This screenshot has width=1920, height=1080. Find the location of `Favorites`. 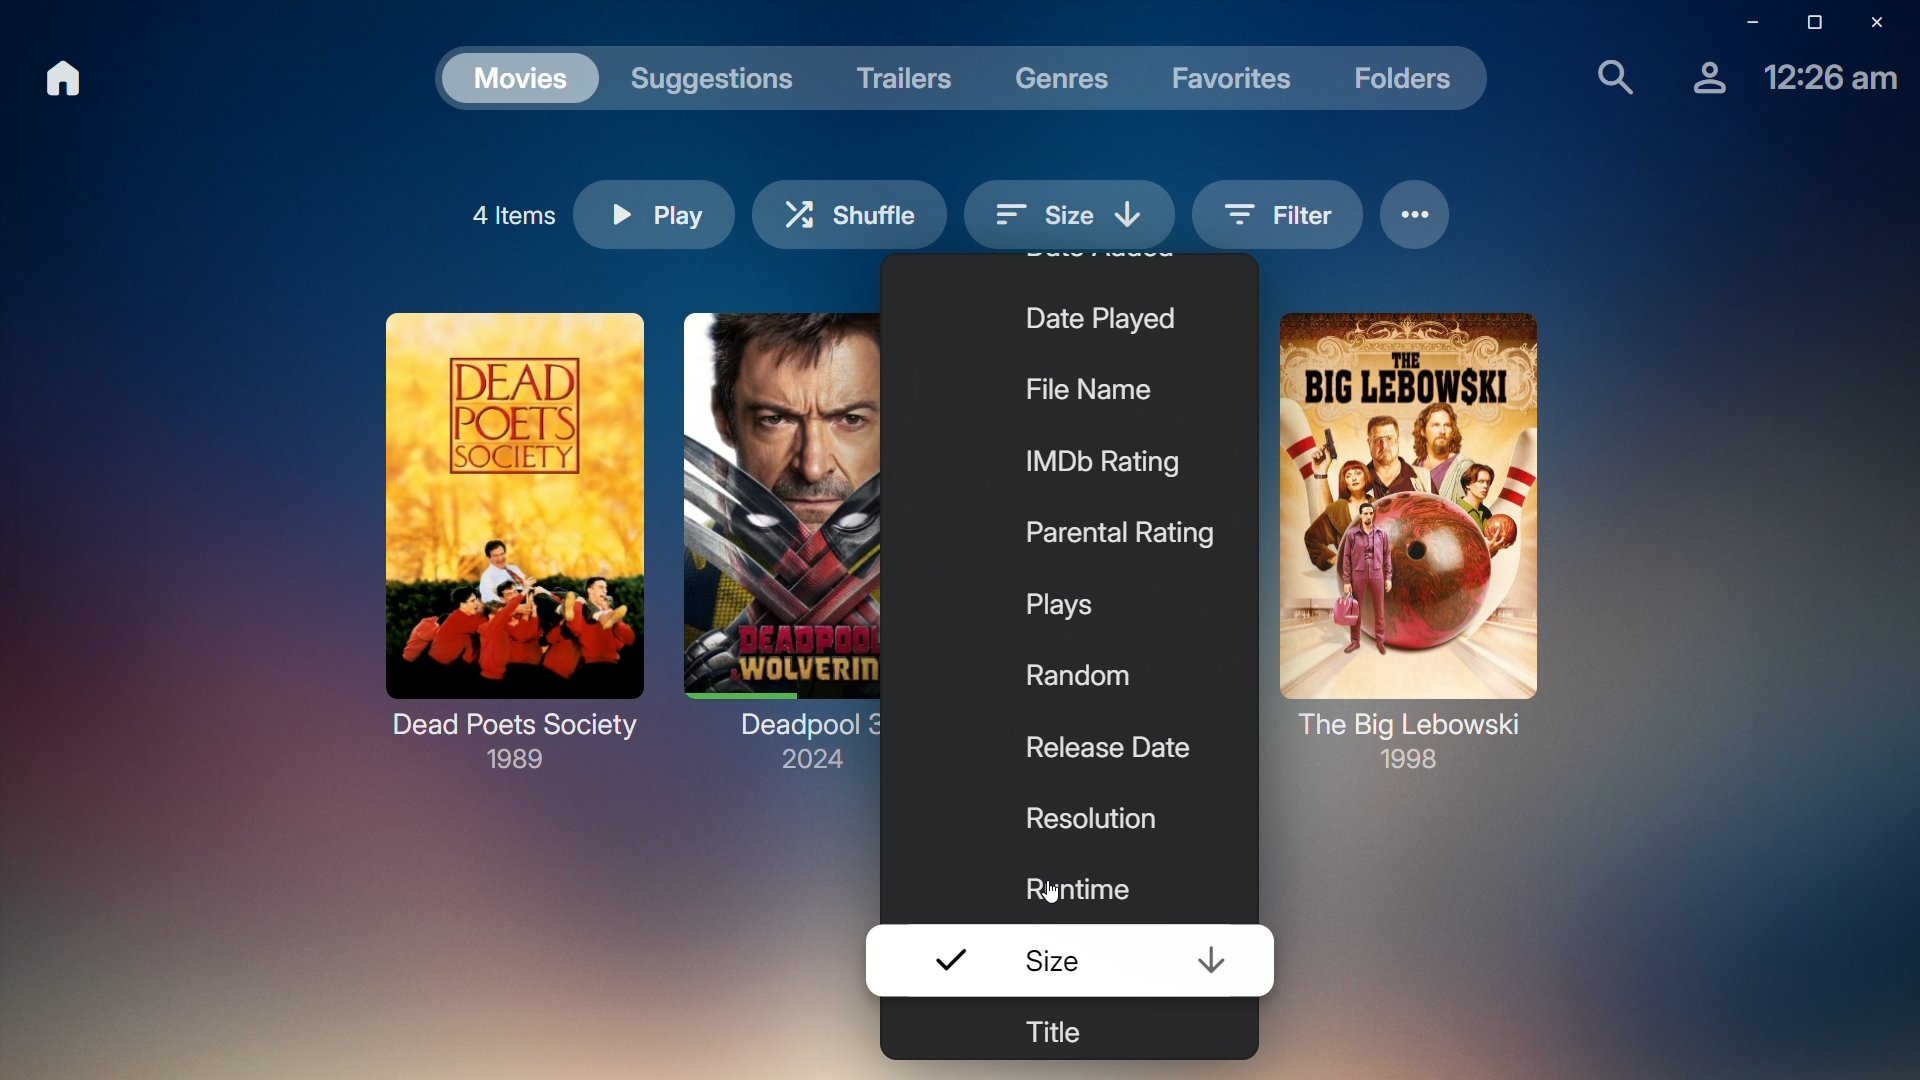

Favorites is located at coordinates (1234, 78).